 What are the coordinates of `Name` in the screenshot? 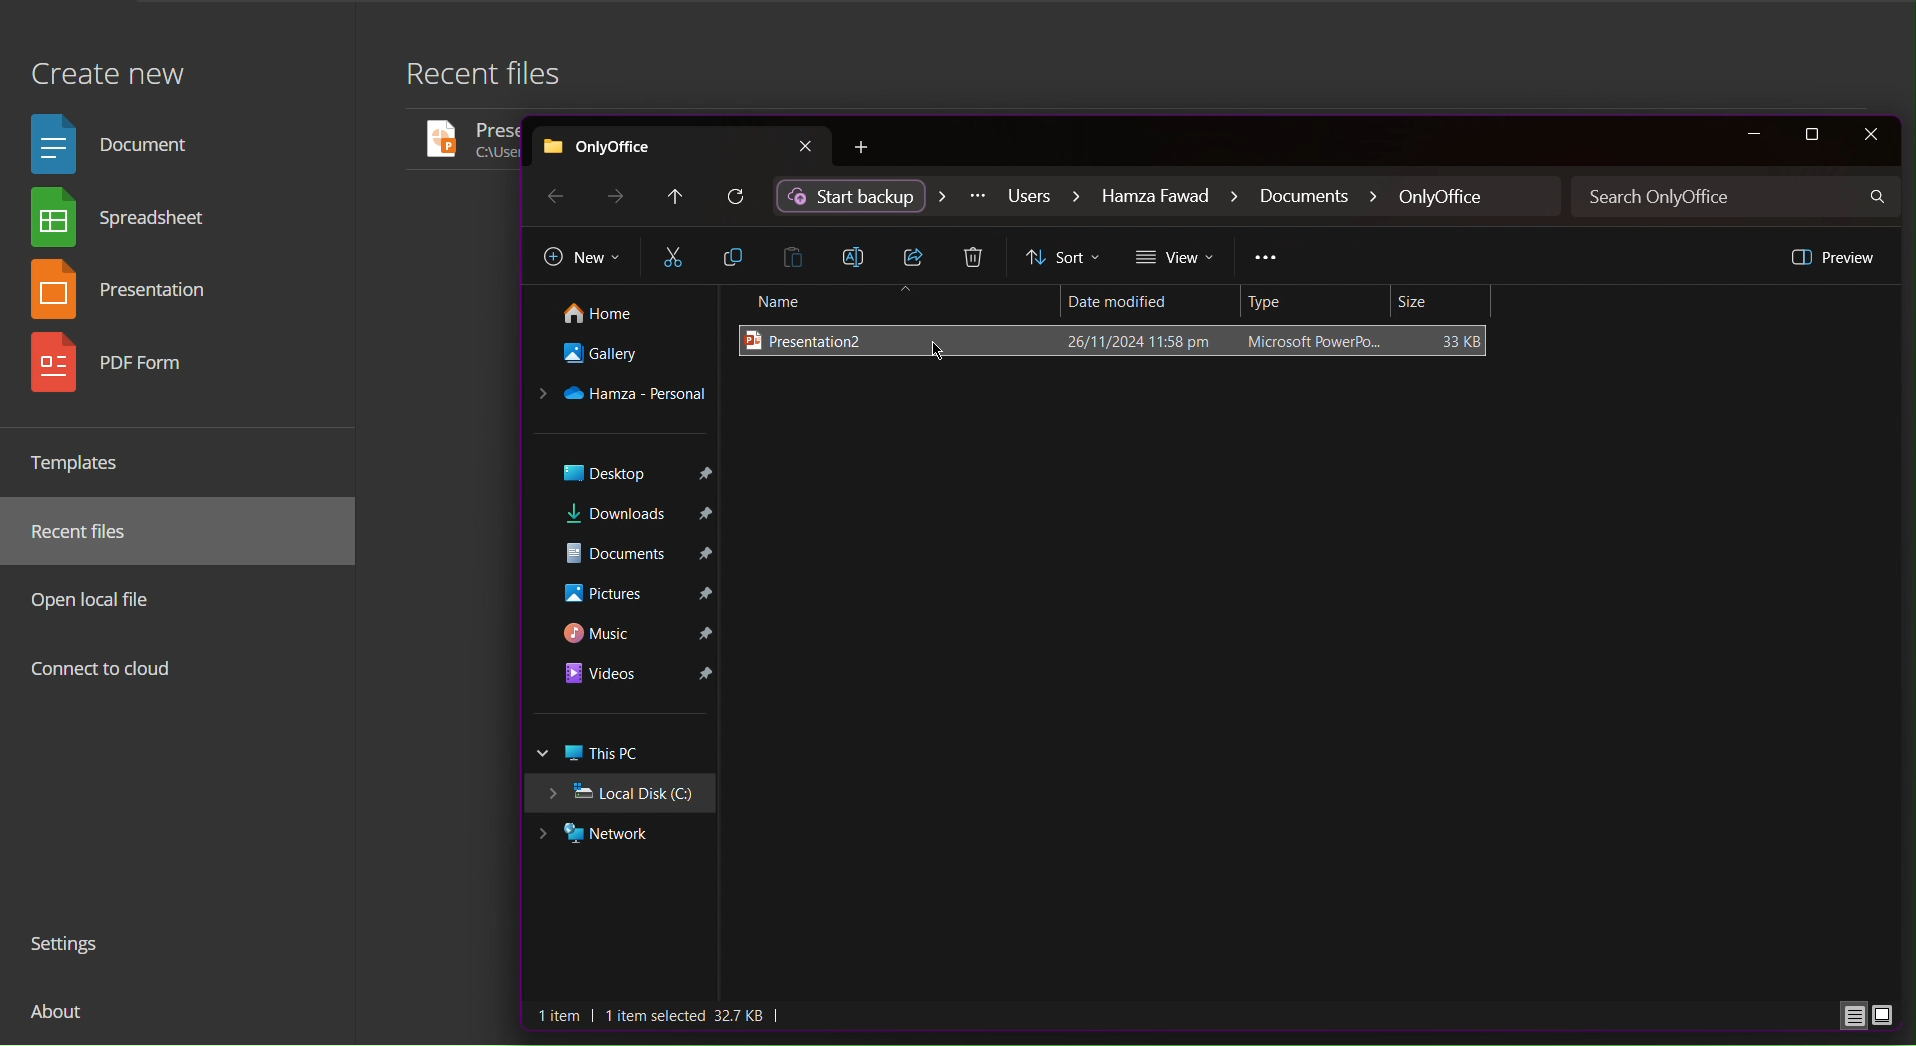 It's located at (894, 302).